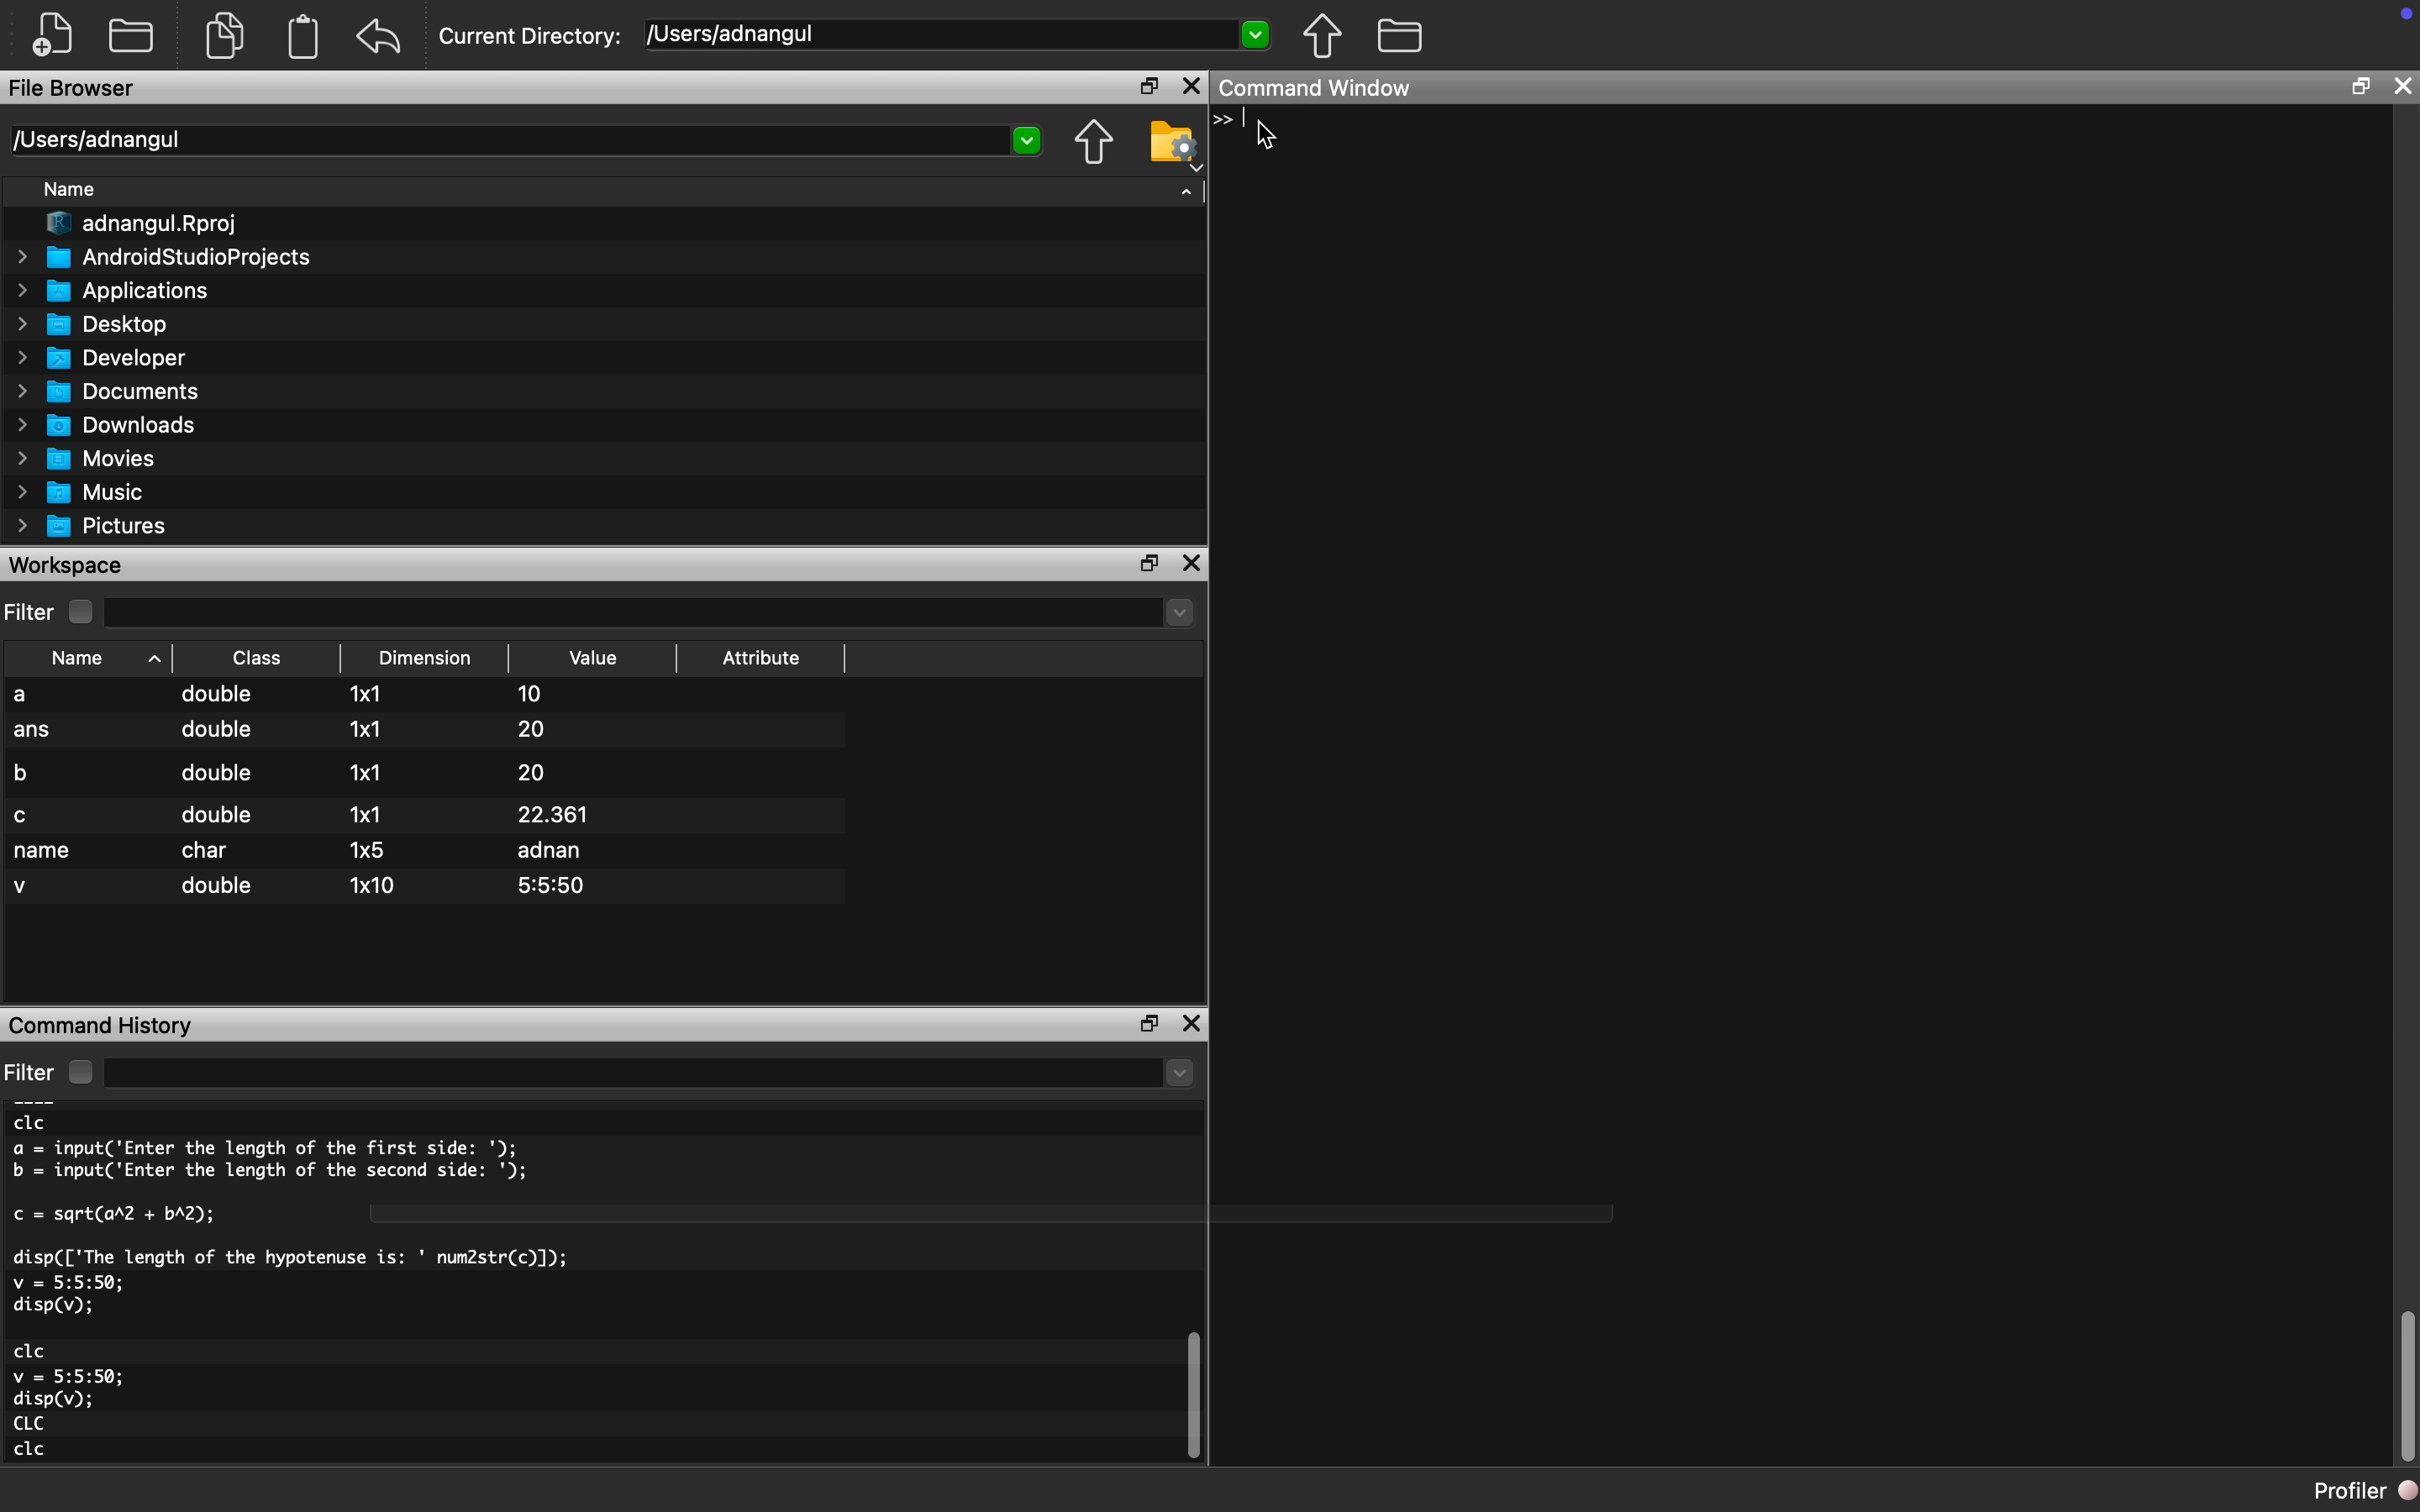  Describe the element at coordinates (104, 1024) in the screenshot. I see `Command History` at that location.